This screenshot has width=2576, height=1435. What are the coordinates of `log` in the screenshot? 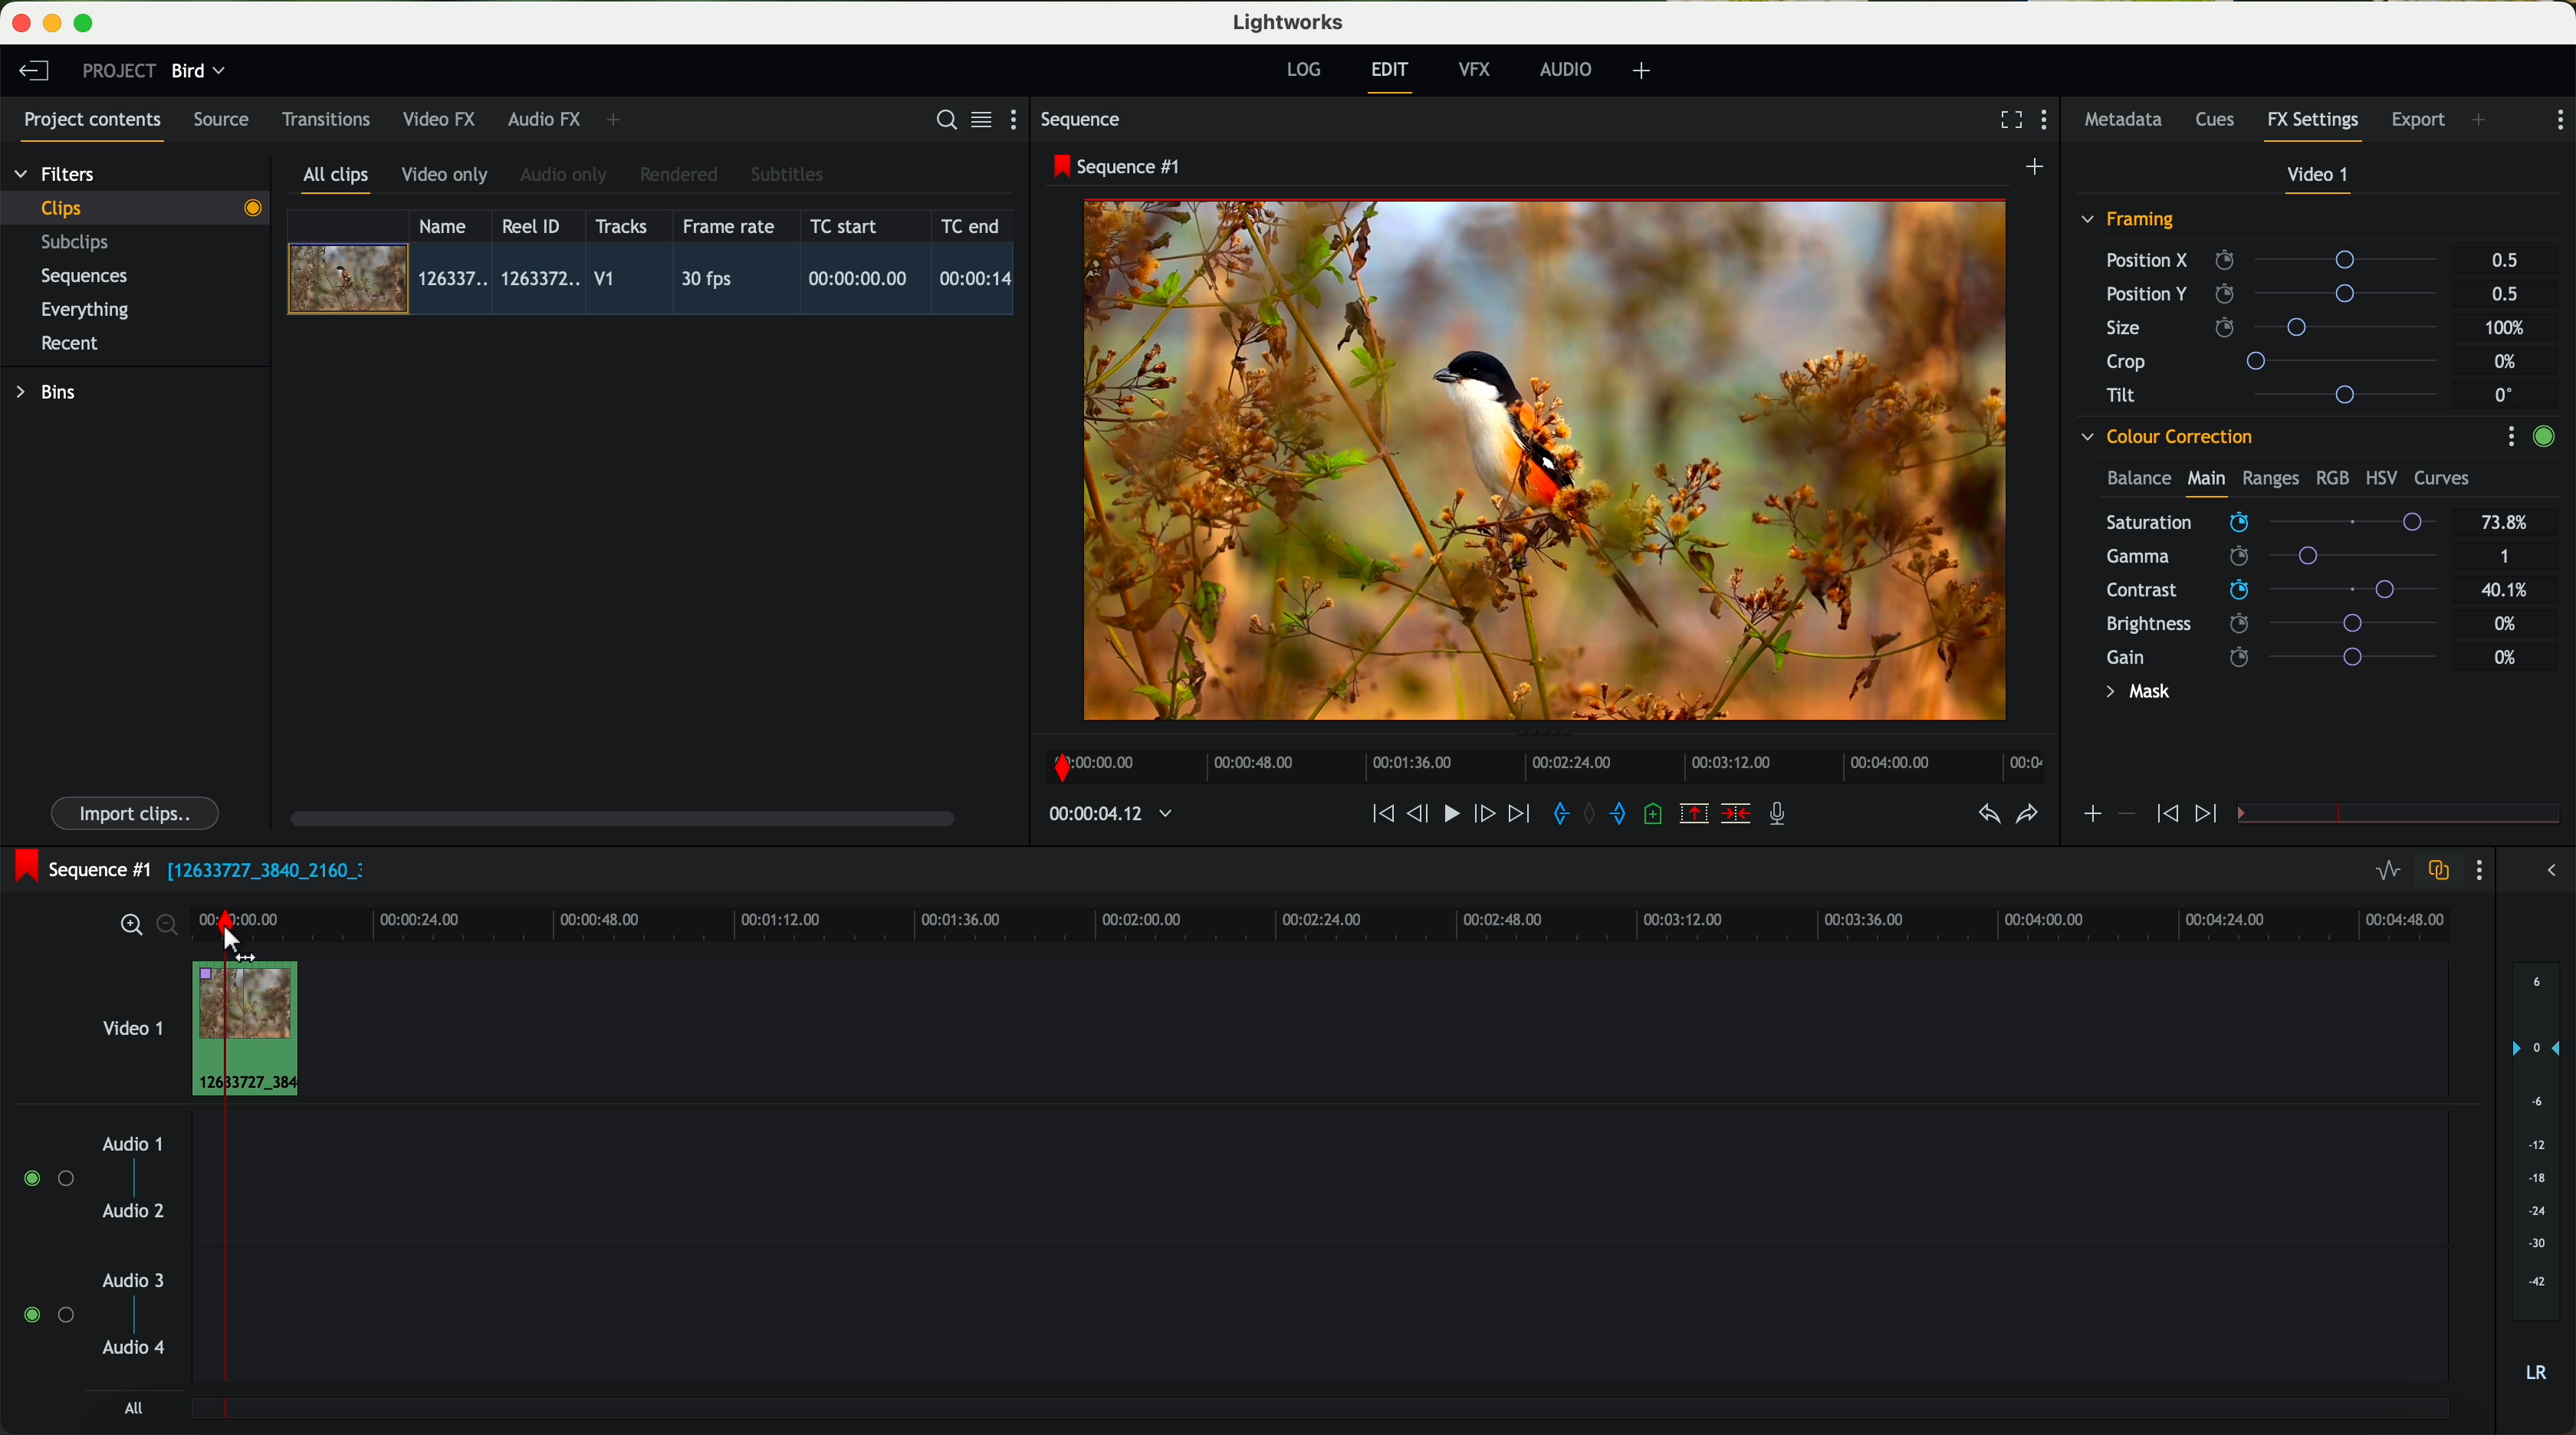 It's located at (1303, 70).